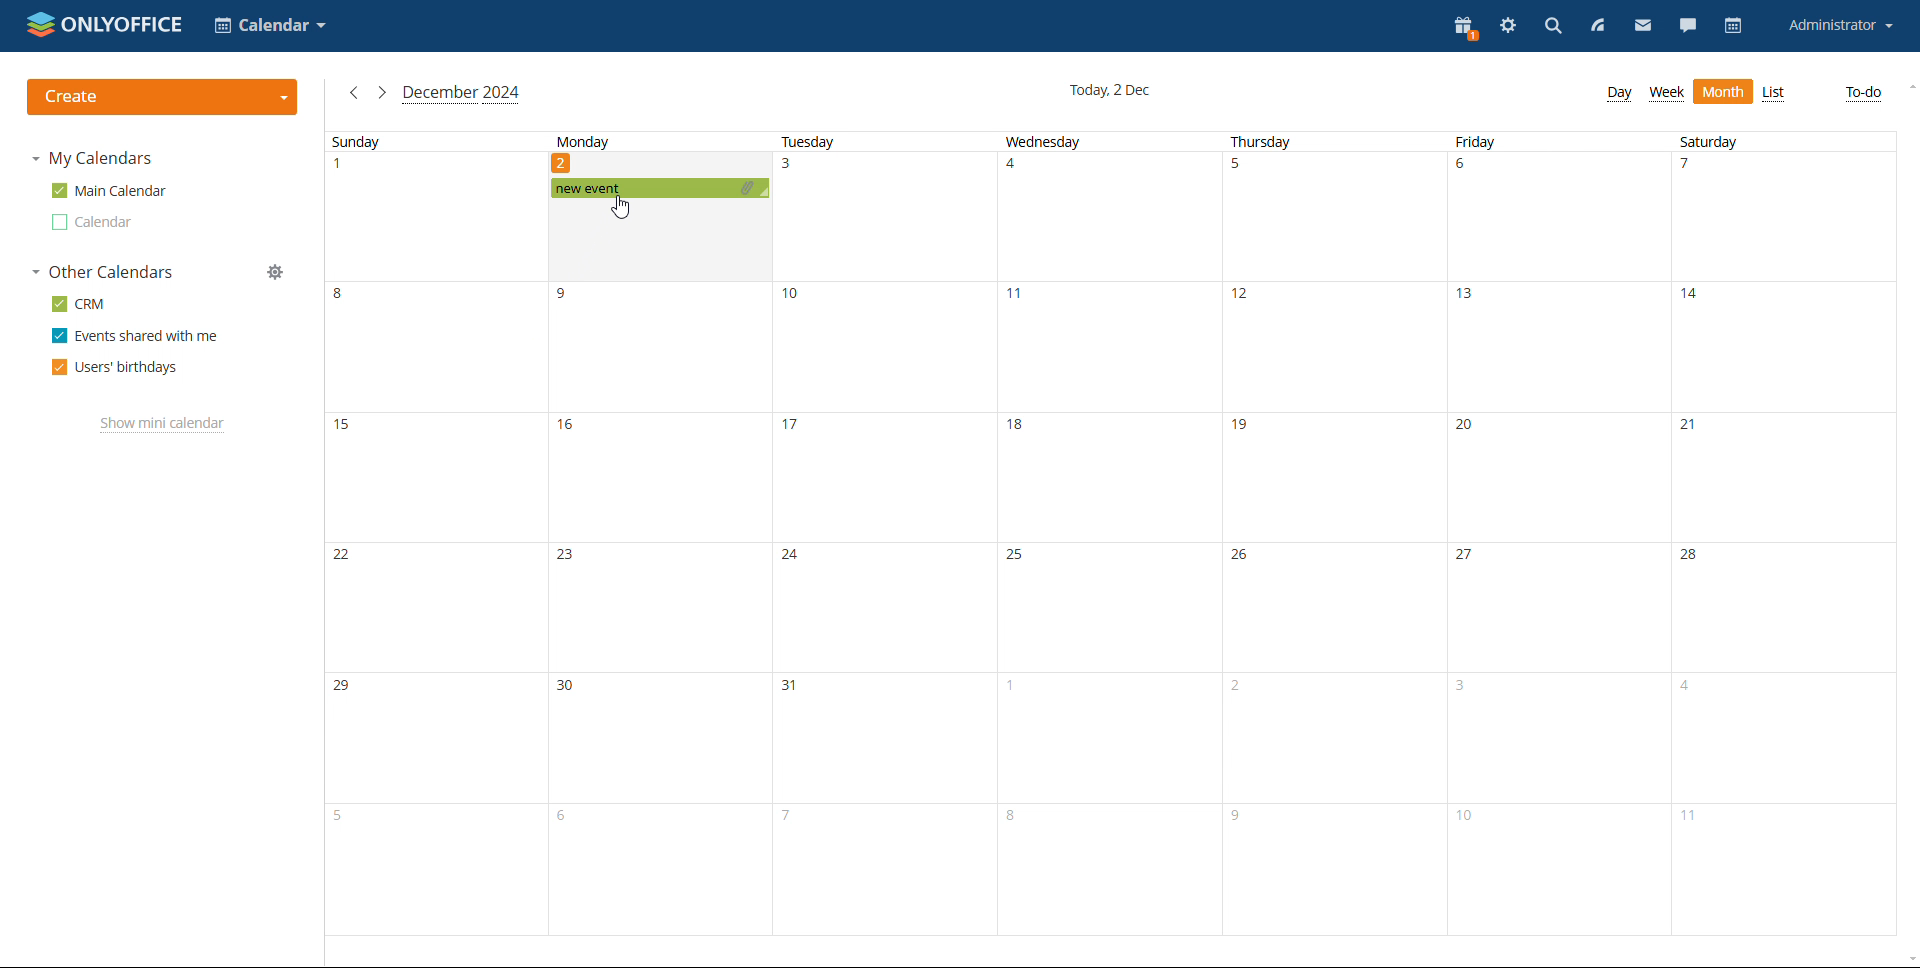 The height and width of the screenshot is (968, 1920). What do you see at coordinates (1018, 427) in the screenshot?
I see `18` at bounding box center [1018, 427].